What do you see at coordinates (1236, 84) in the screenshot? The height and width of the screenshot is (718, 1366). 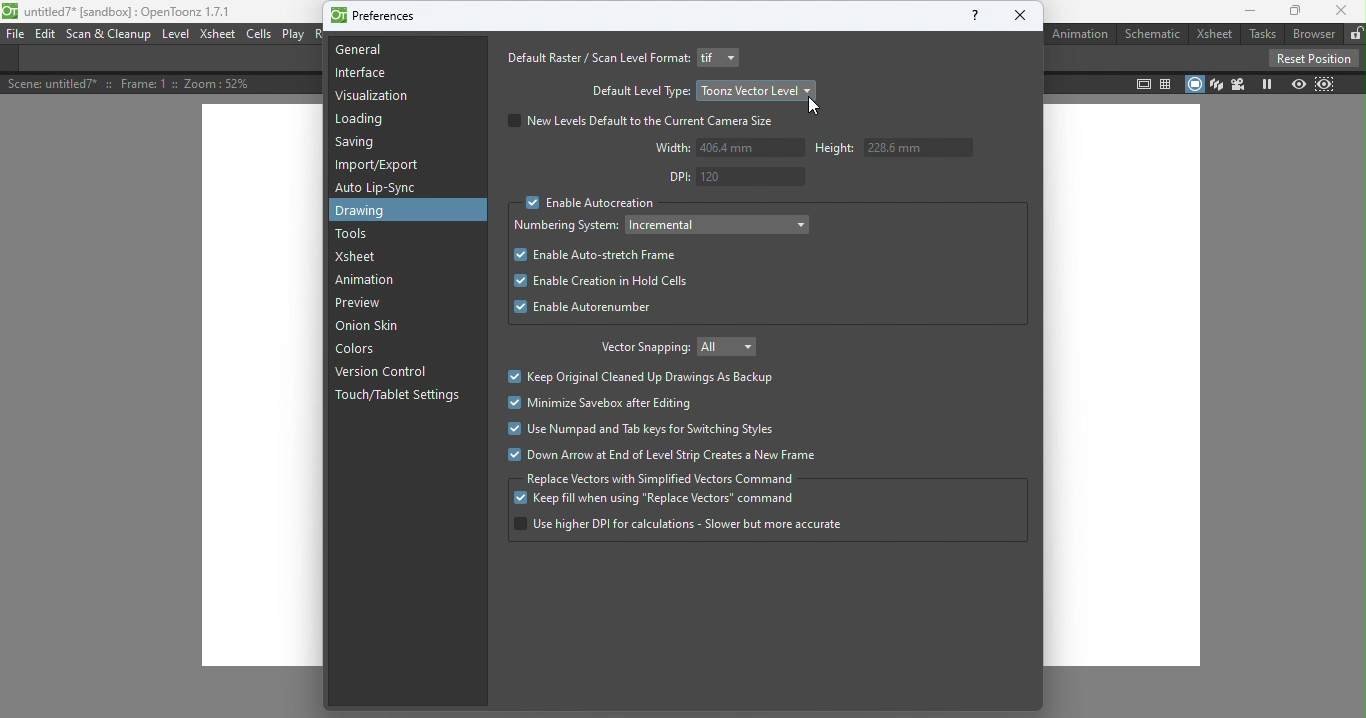 I see `Camera view` at bounding box center [1236, 84].